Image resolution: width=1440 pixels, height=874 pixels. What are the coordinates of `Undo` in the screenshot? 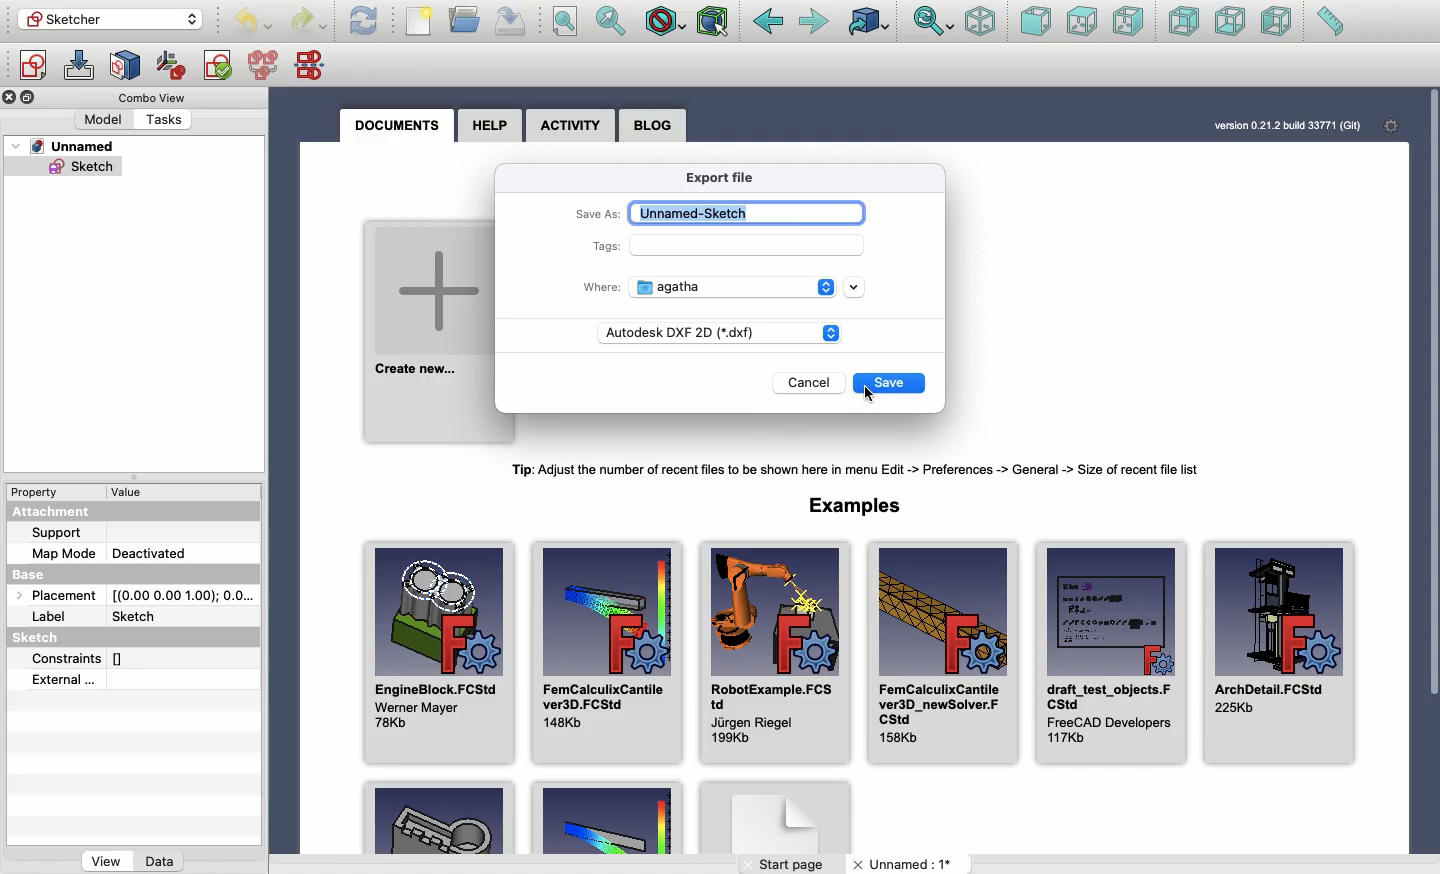 It's located at (310, 21).